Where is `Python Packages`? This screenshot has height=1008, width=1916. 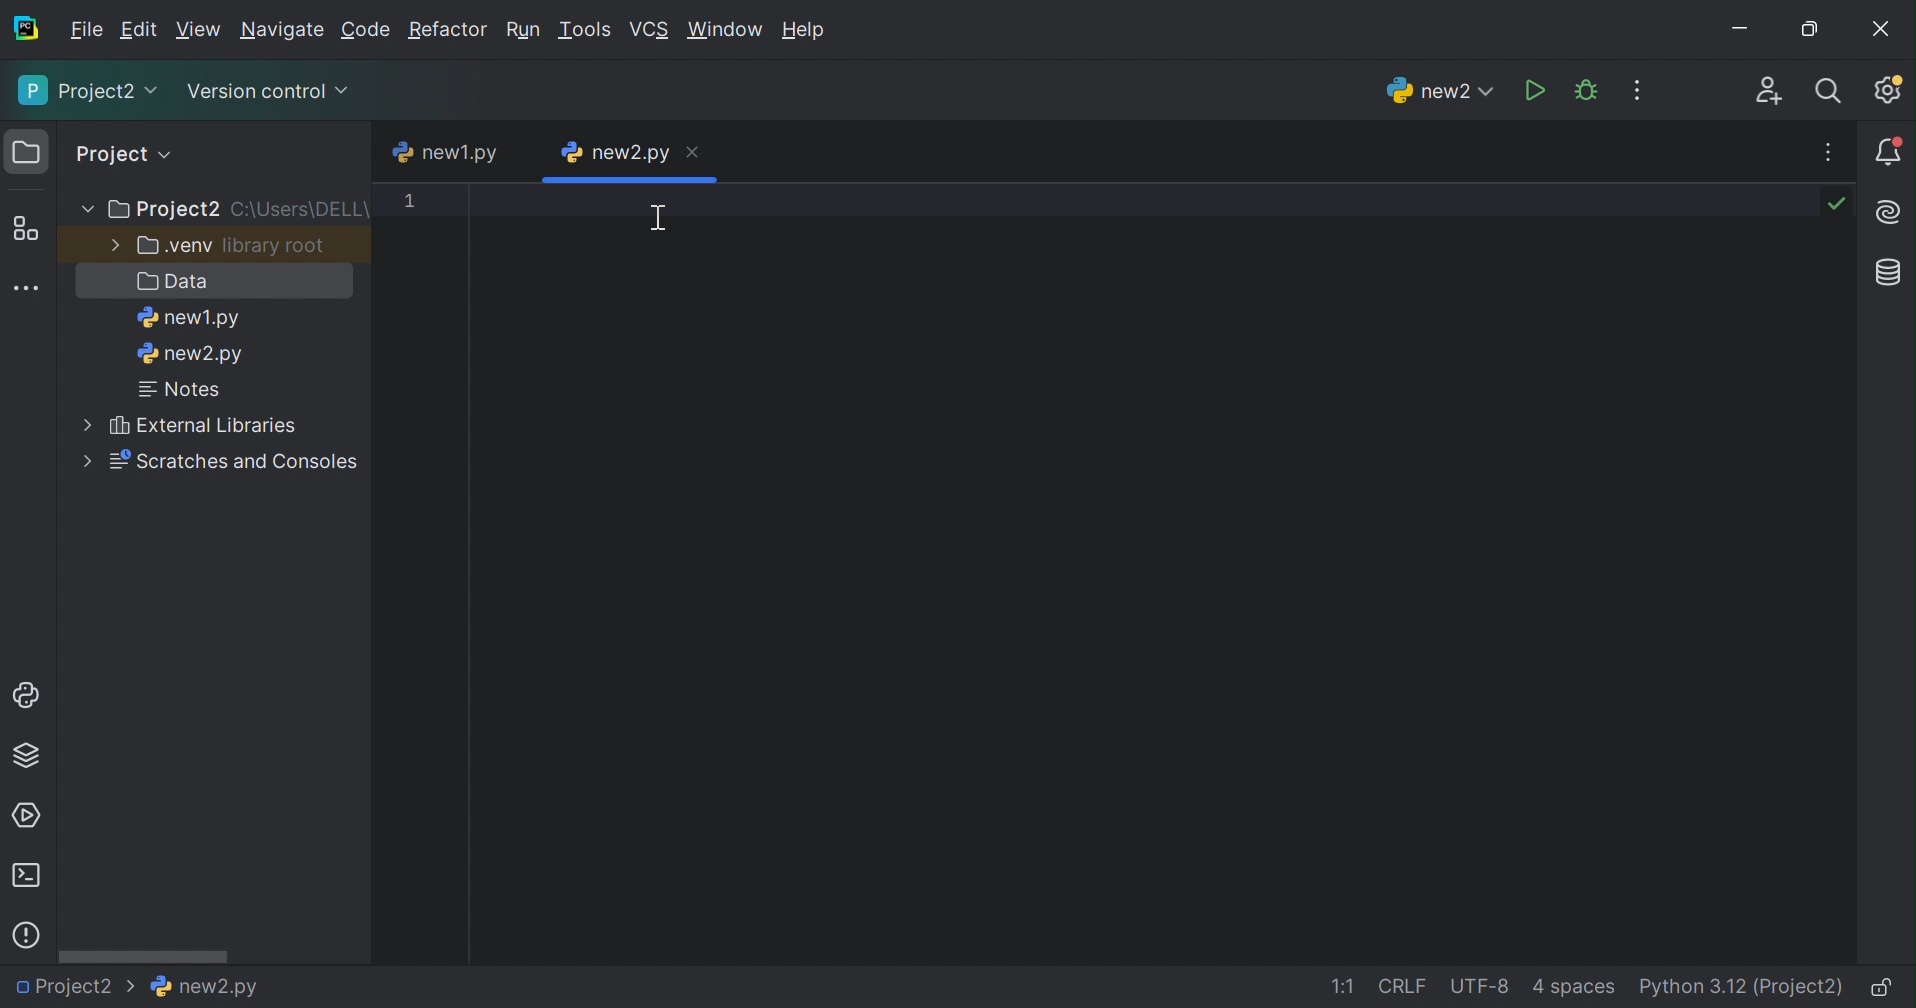
Python Packages is located at coordinates (30, 759).